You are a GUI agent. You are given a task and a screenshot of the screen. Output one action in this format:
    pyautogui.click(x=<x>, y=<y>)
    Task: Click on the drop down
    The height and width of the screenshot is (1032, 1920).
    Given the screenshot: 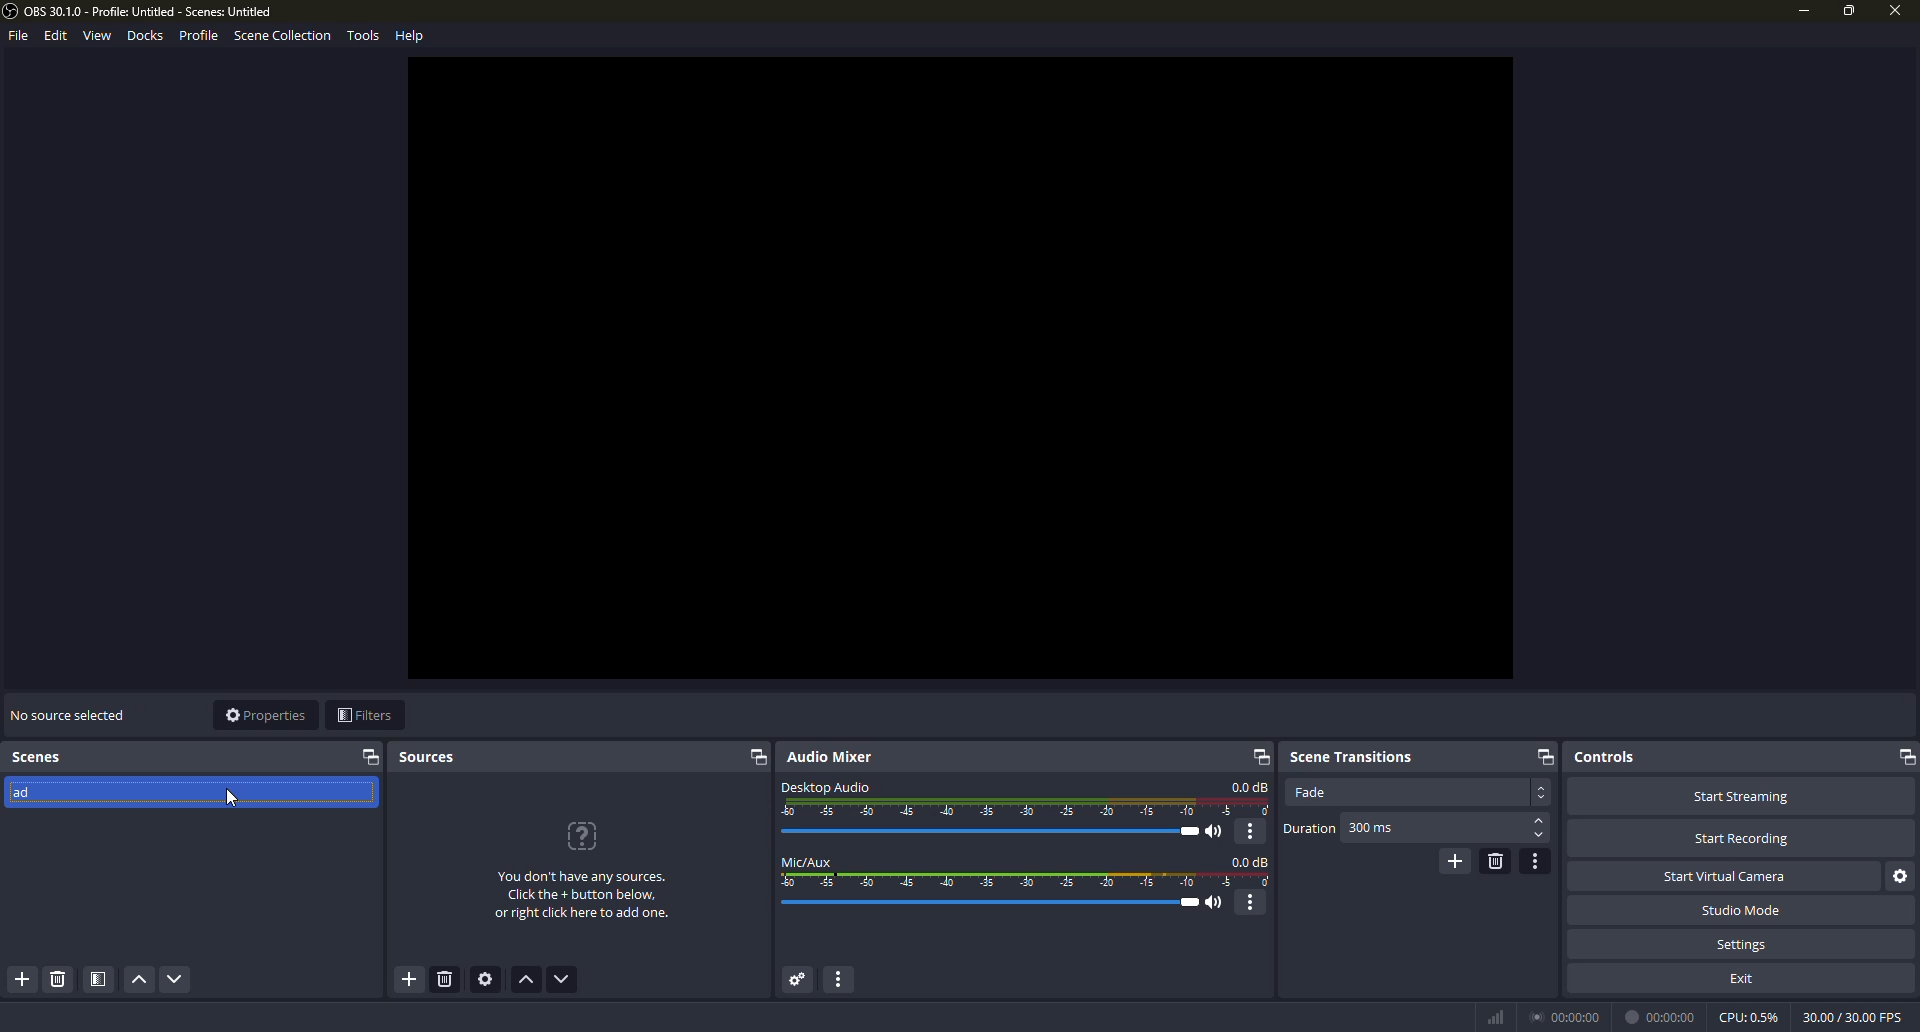 What is the action you would take?
    pyautogui.click(x=1542, y=792)
    